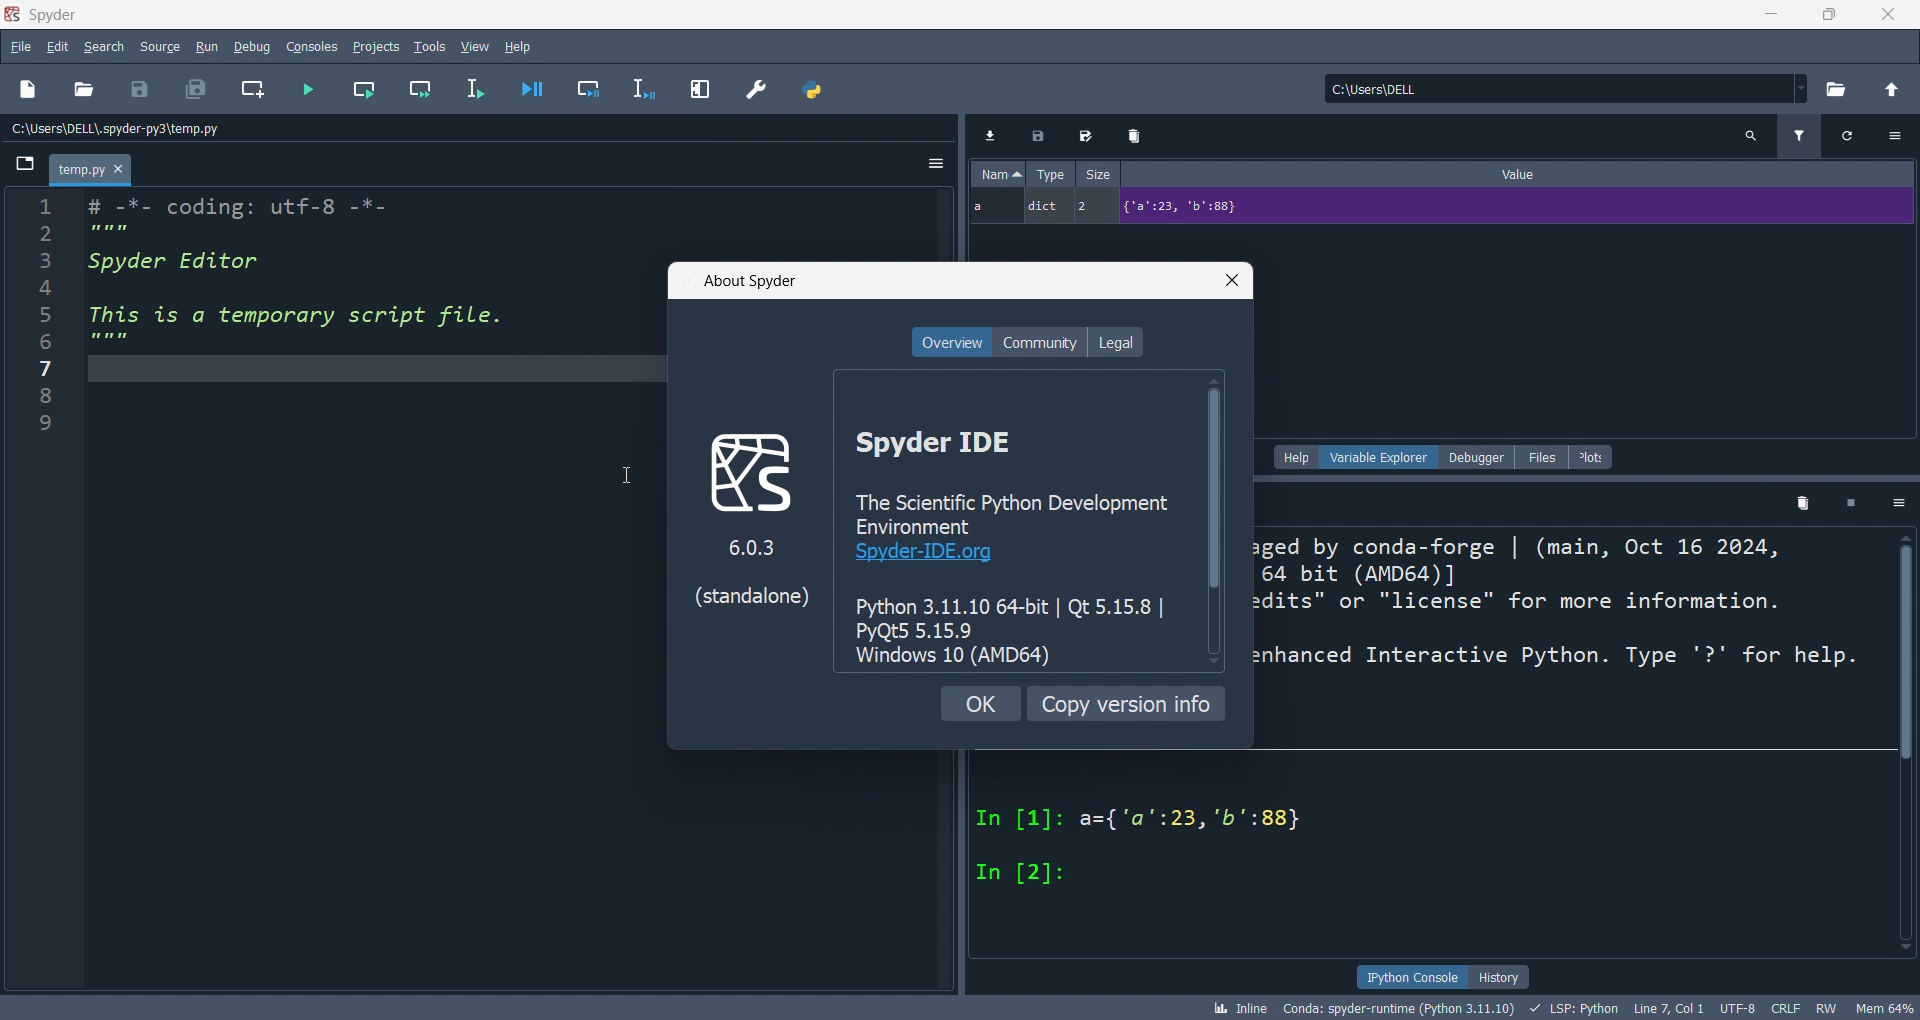  Describe the element at coordinates (981, 703) in the screenshot. I see `ok` at that location.